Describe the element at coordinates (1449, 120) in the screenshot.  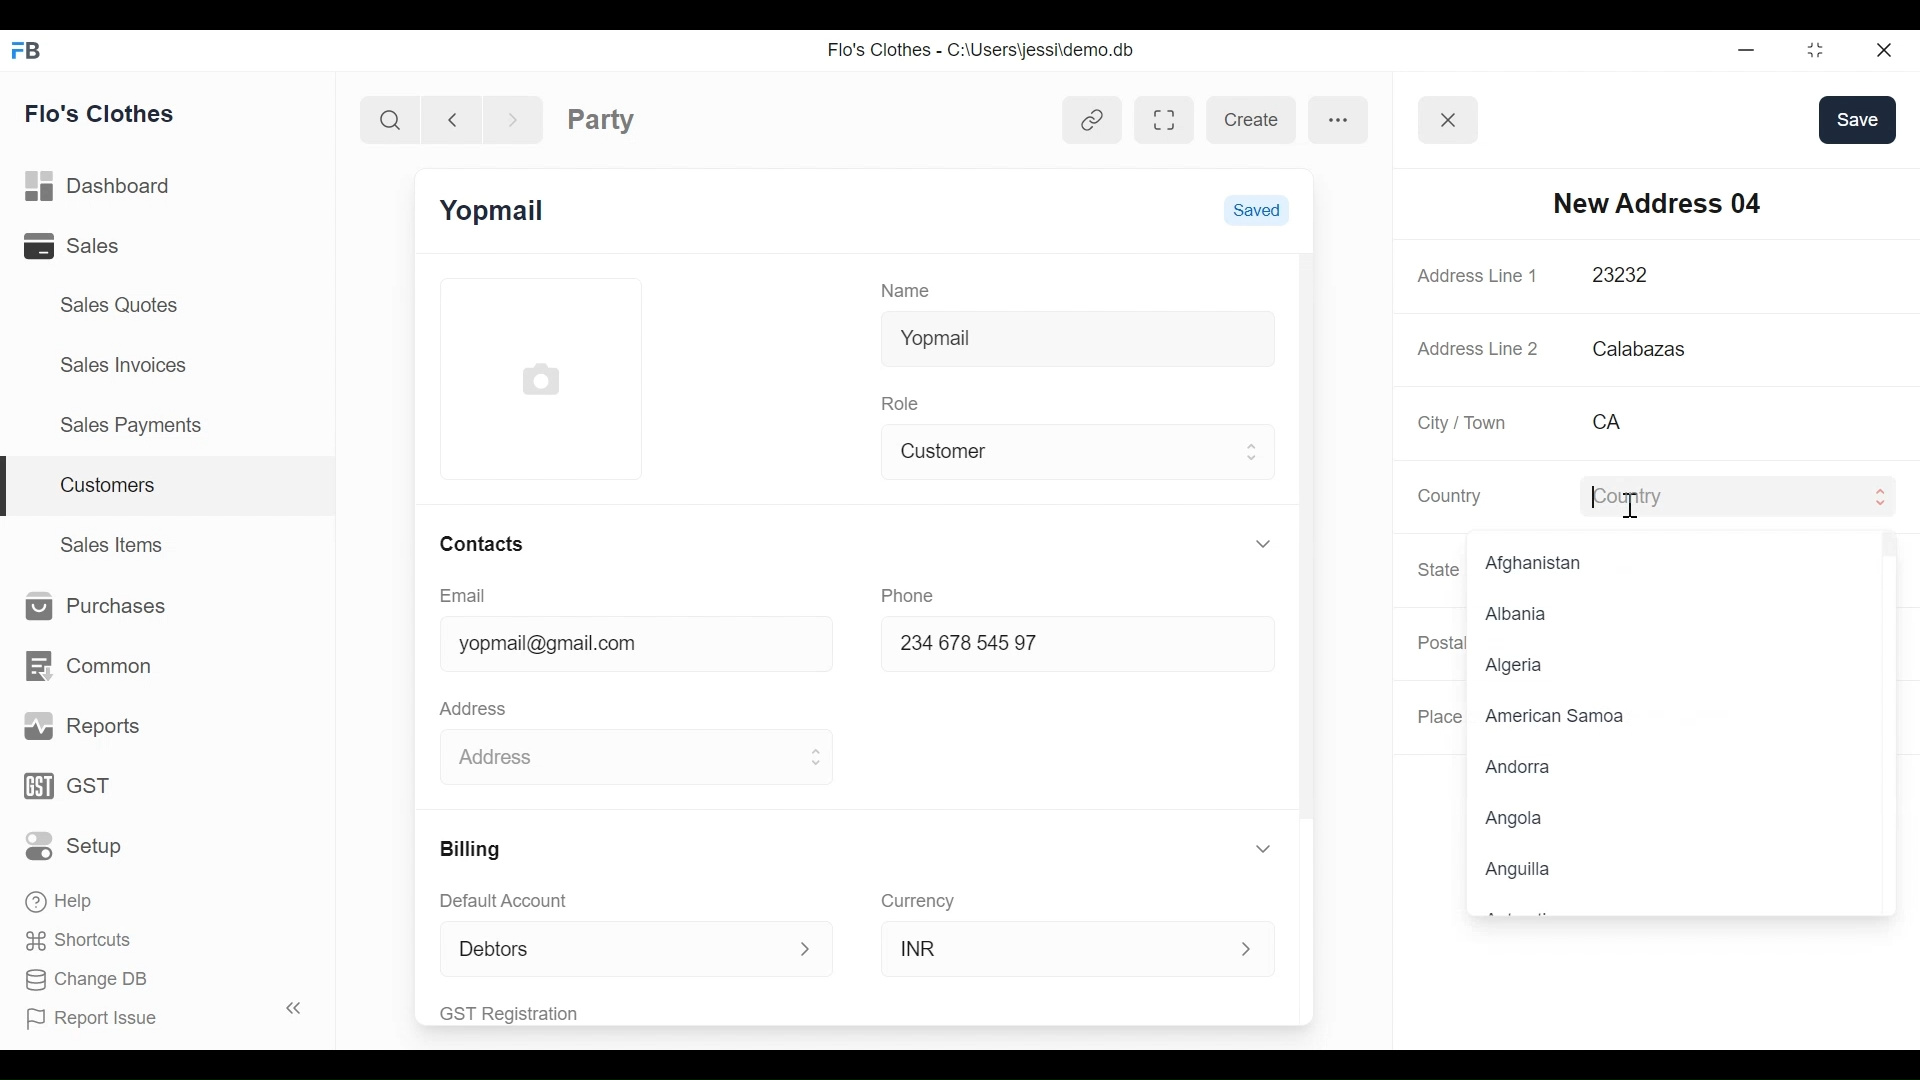
I see `` at that location.